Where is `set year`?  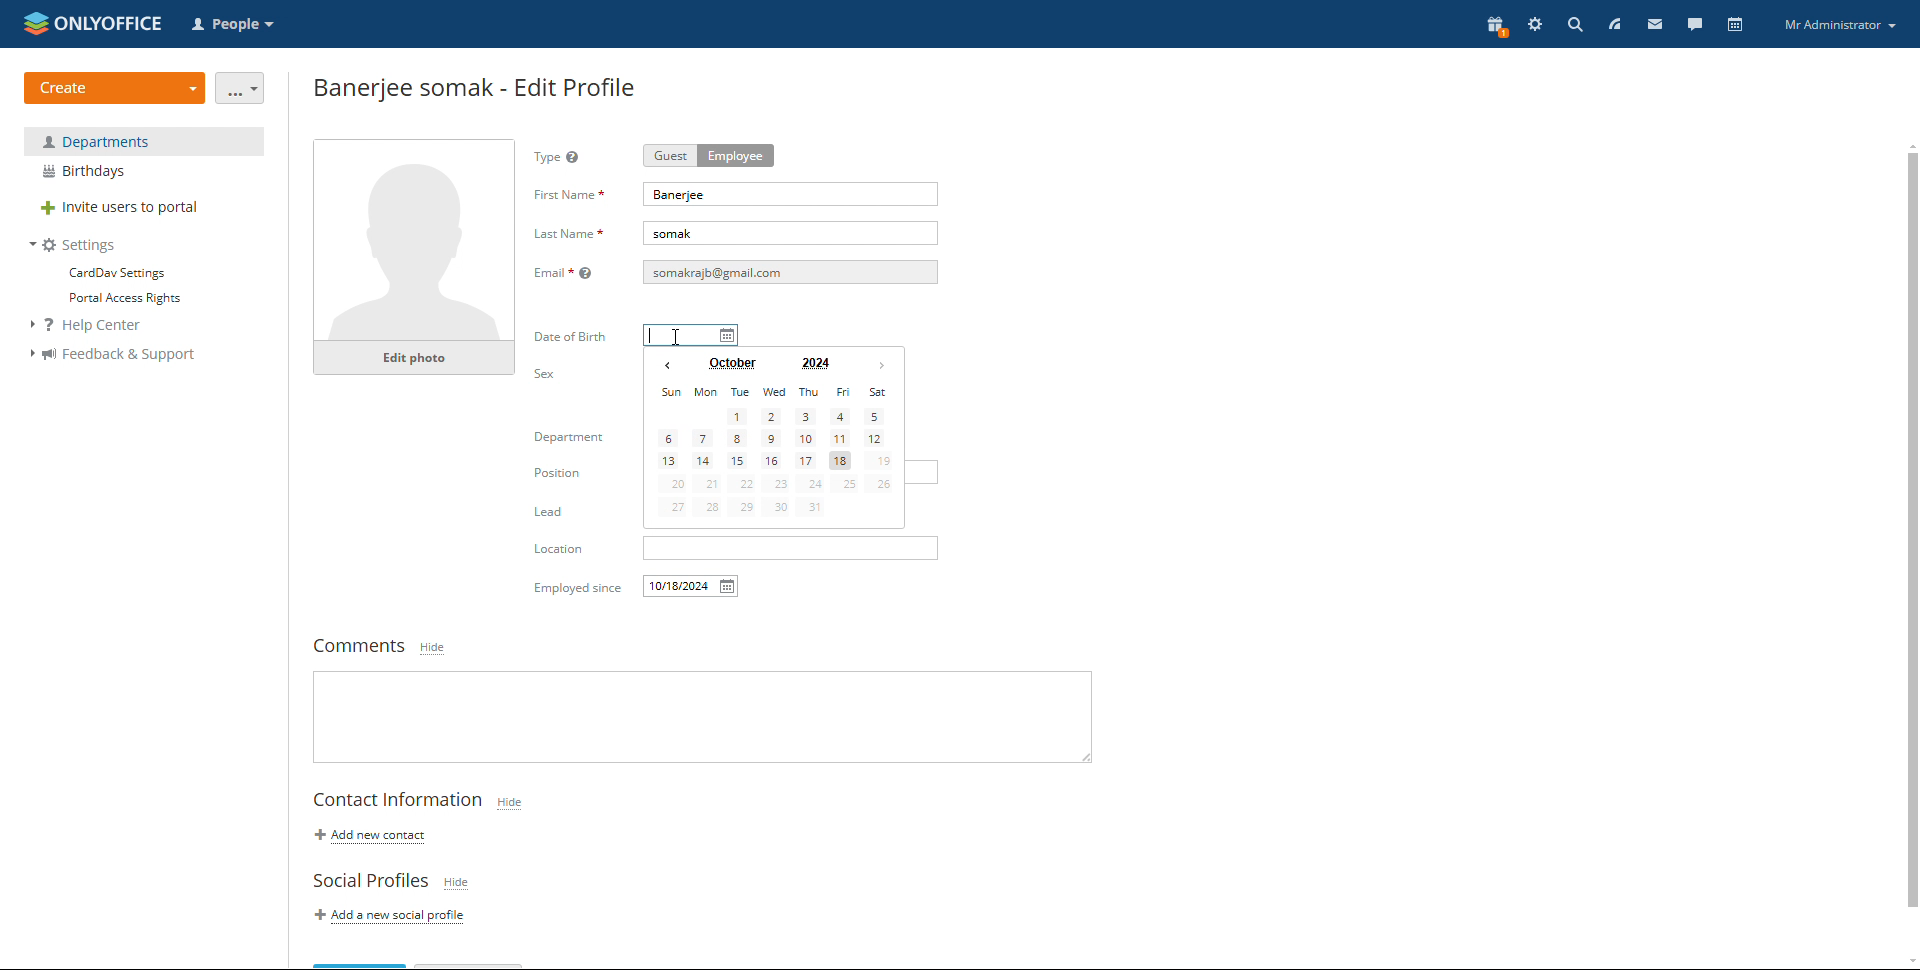
set year is located at coordinates (816, 363).